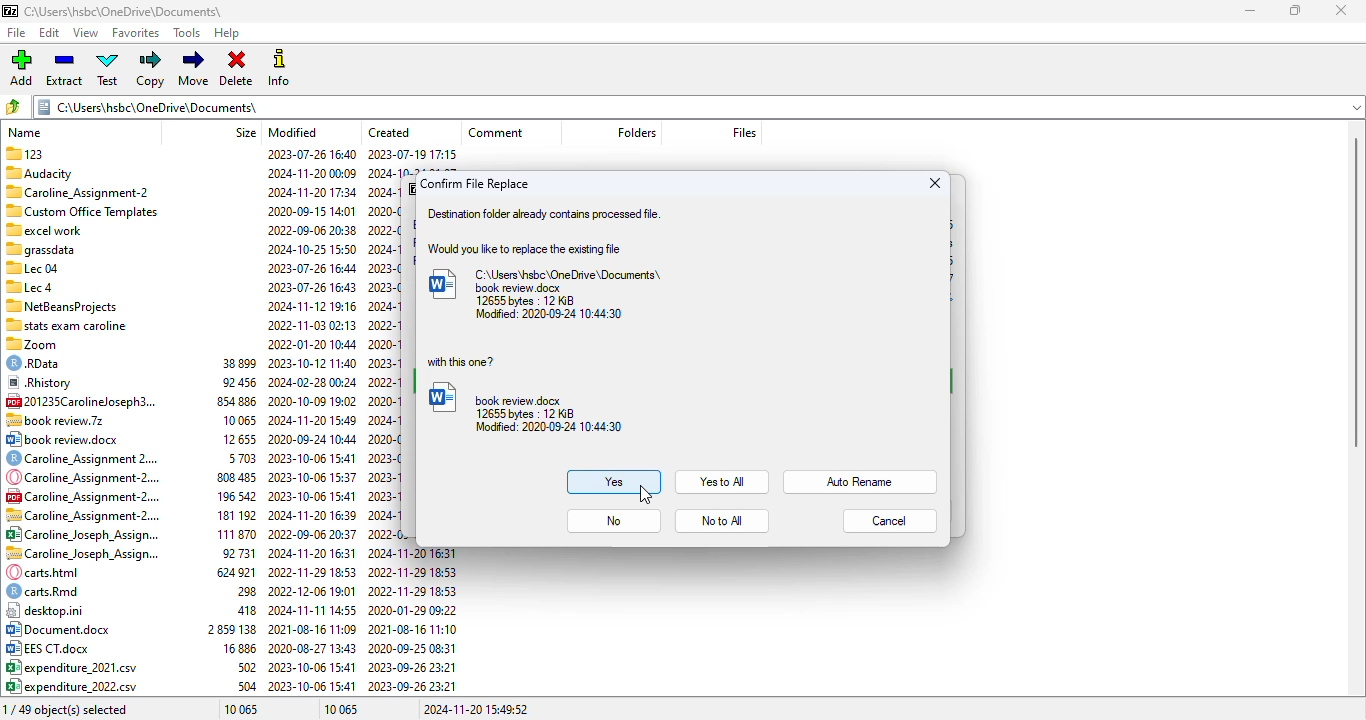 This screenshot has width=1366, height=720. What do you see at coordinates (890, 521) in the screenshot?
I see `cancel` at bounding box center [890, 521].